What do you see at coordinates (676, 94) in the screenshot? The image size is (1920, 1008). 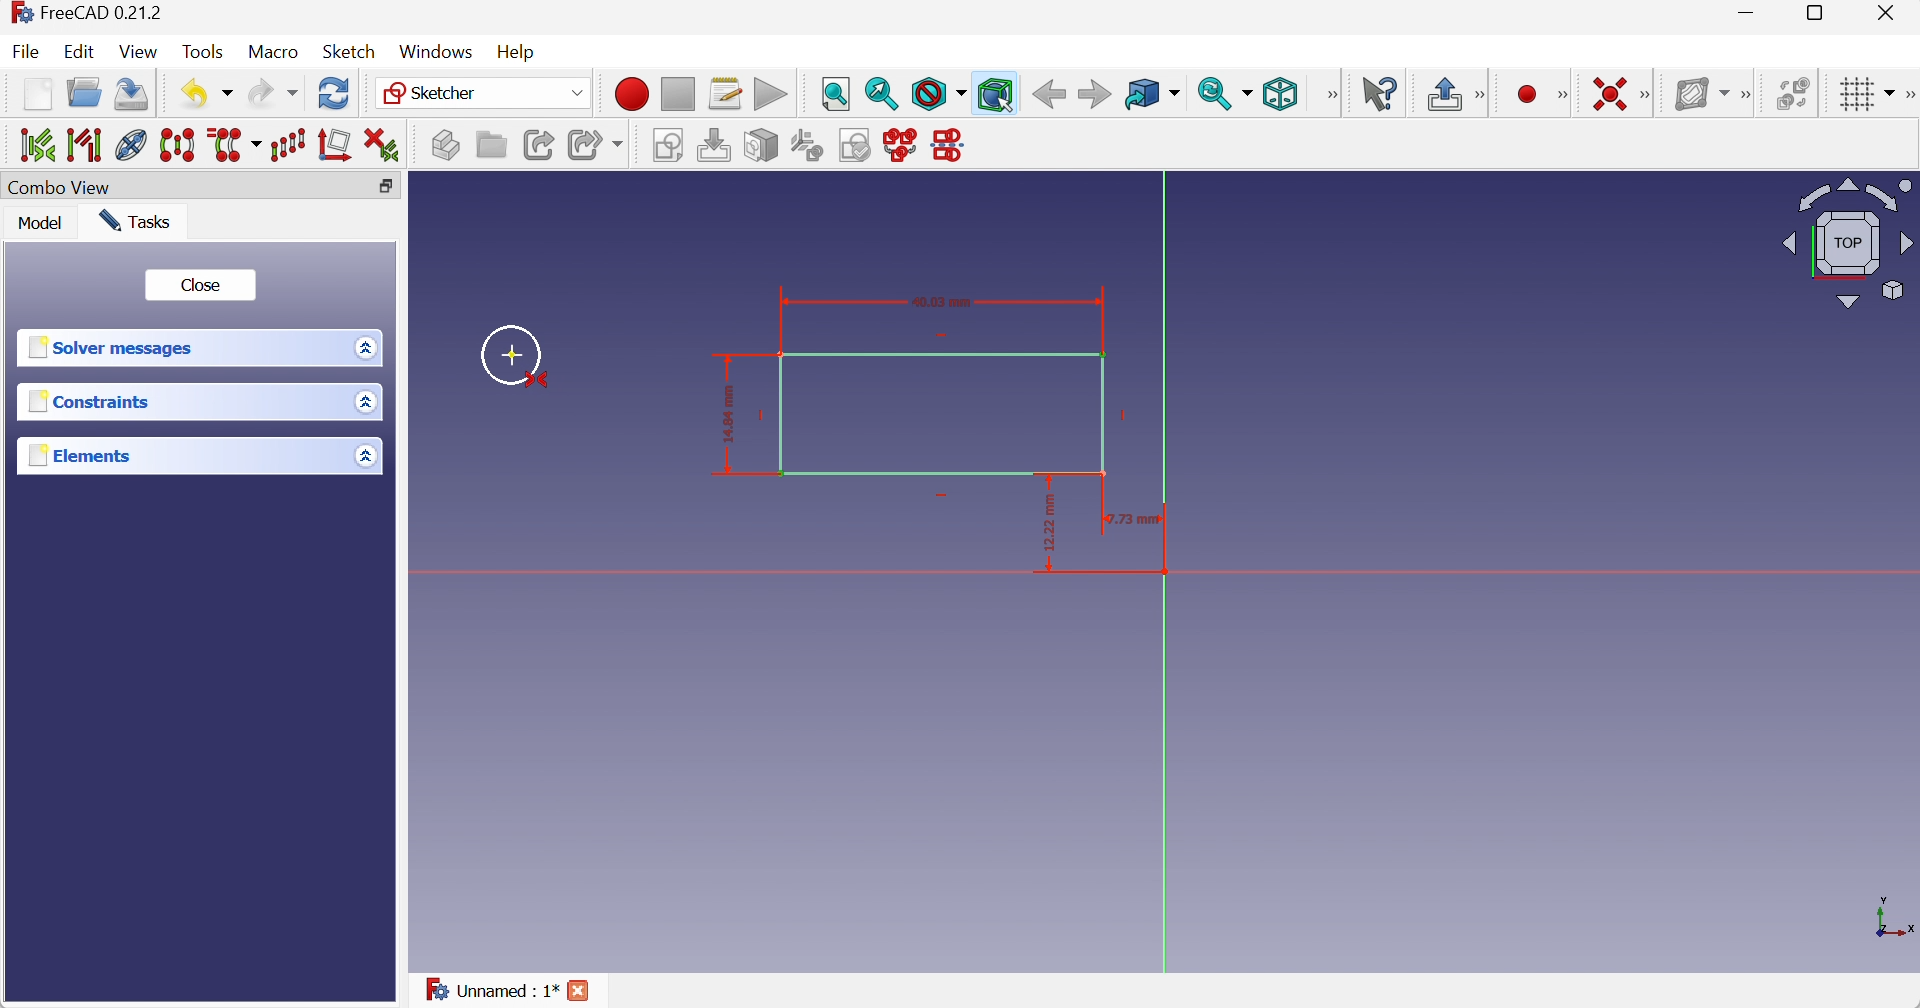 I see `Stop macro recording` at bounding box center [676, 94].